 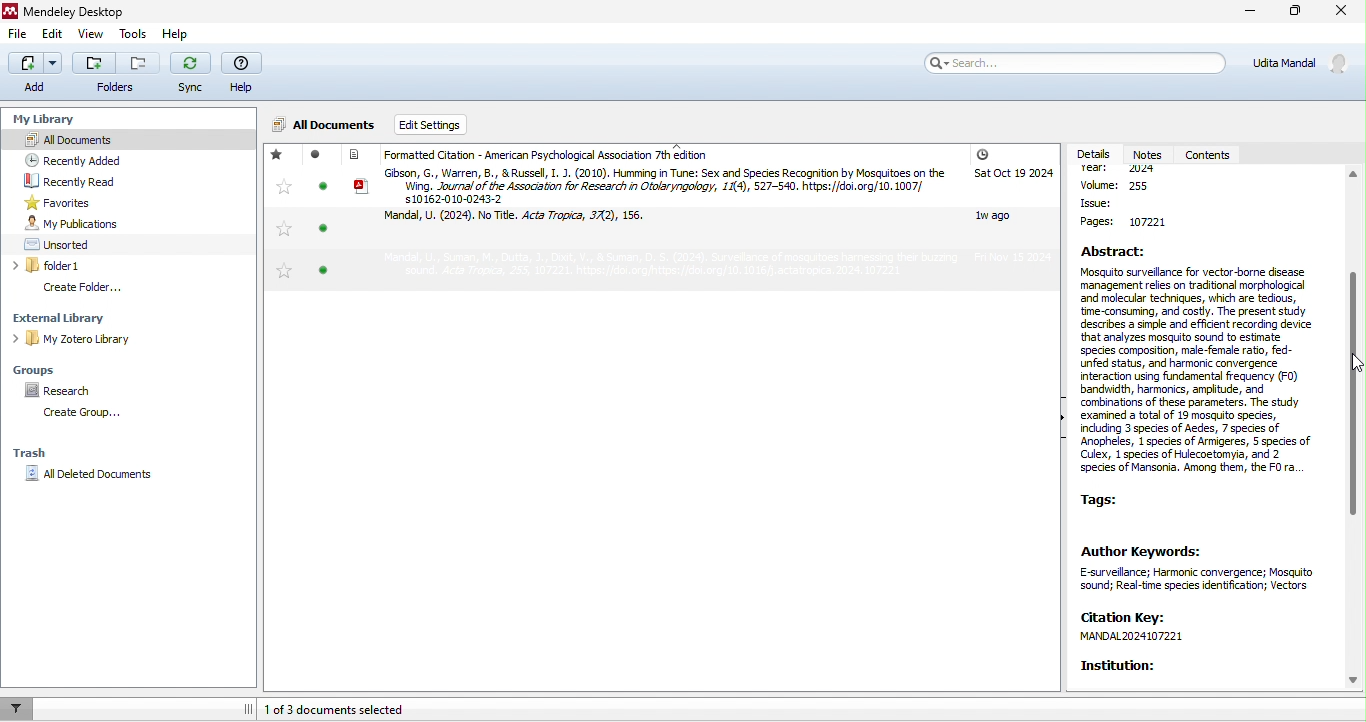 I want to click on research, so click(x=61, y=389).